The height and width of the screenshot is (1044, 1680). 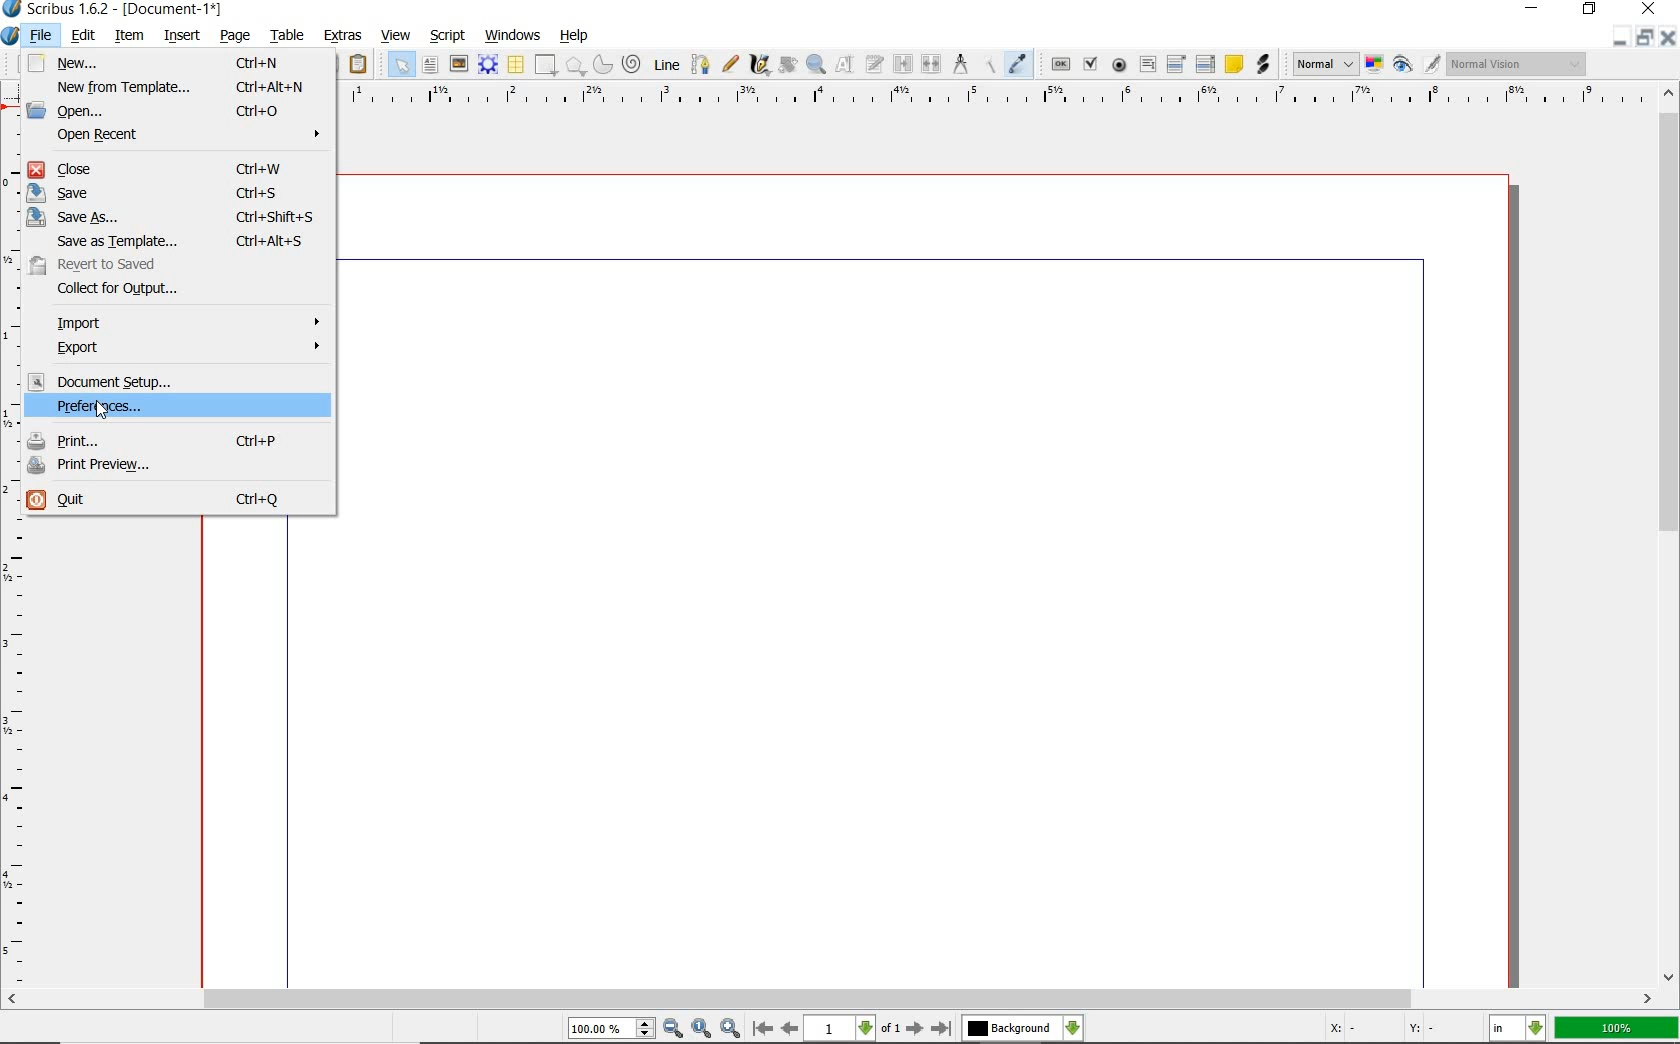 What do you see at coordinates (701, 65) in the screenshot?
I see `Bezier curve` at bounding box center [701, 65].